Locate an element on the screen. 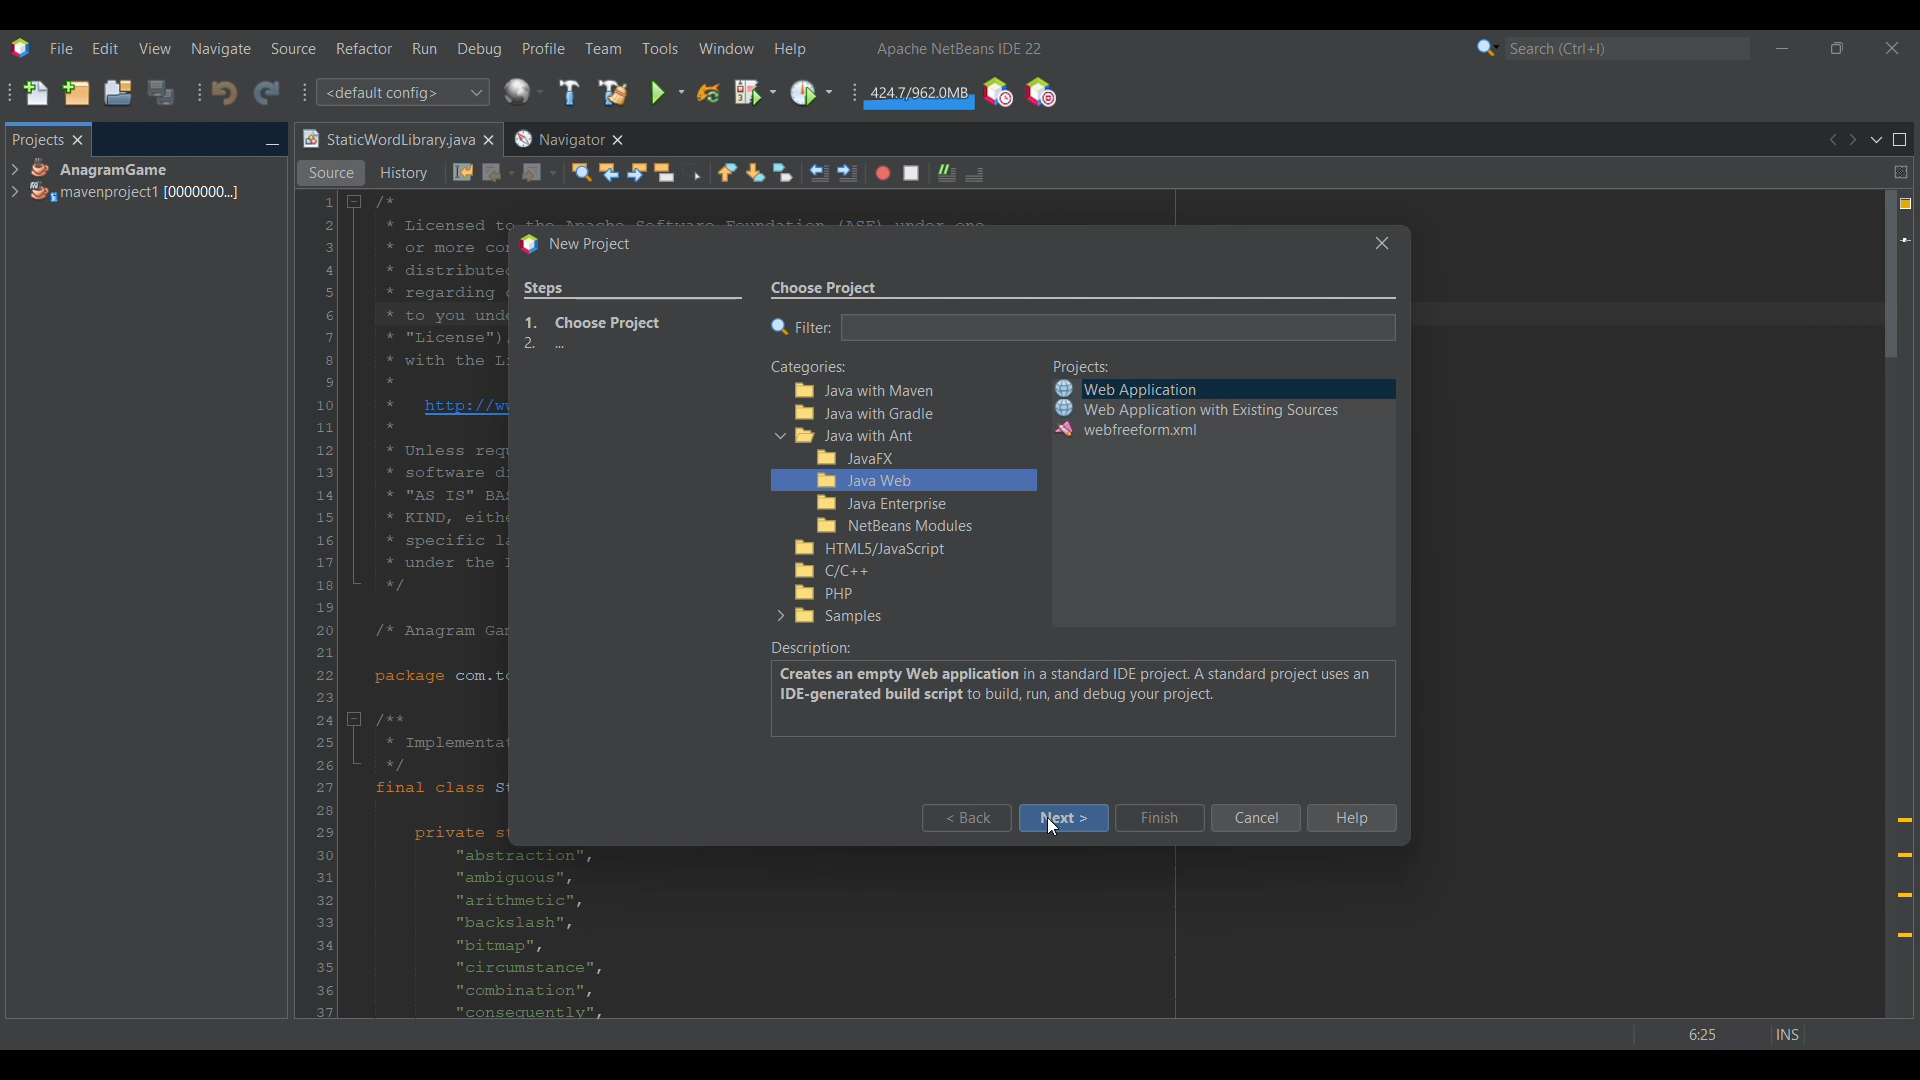 The width and height of the screenshot is (1920, 1080). Current tab highlighted is located at coordinates (387, 140).